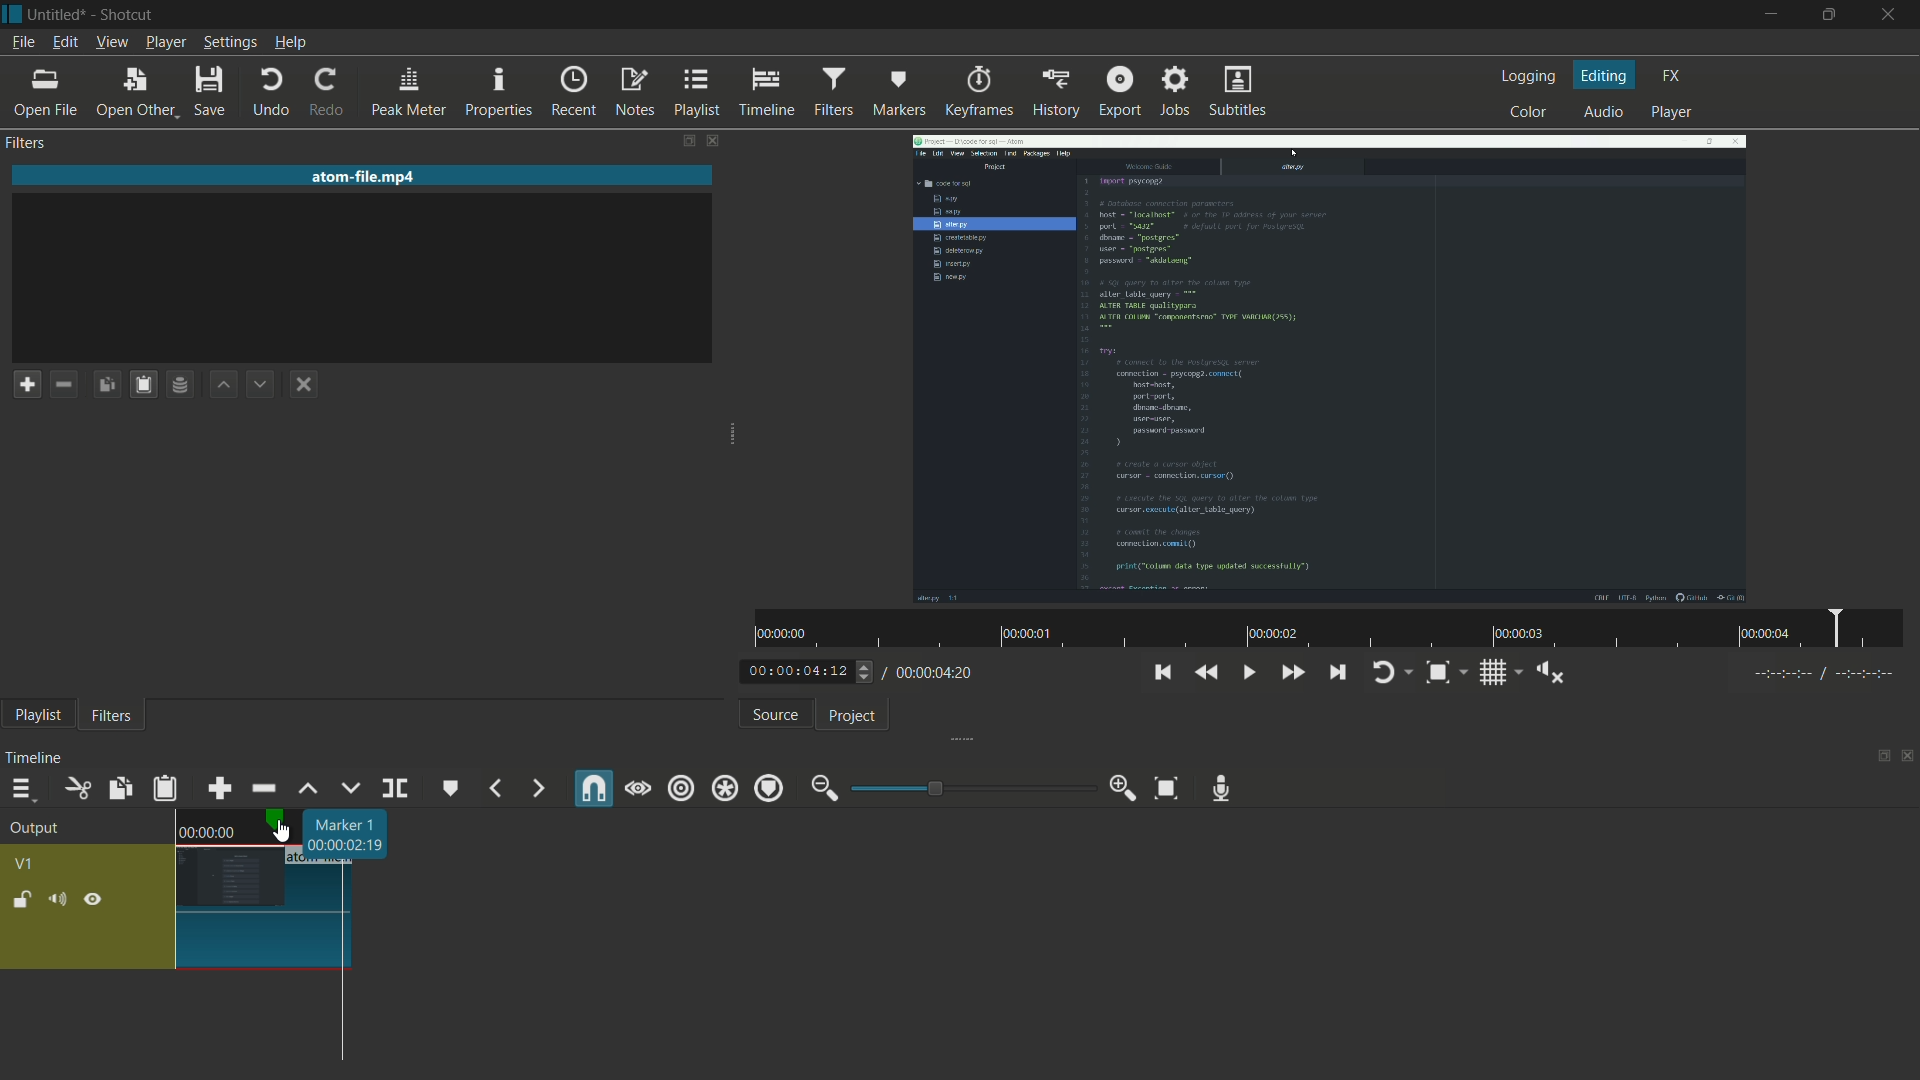 This screenshot has width=1920, height=1080. Describe the element at coordinates (1337, 672) in the screenshot. I see `skip to the next point` at that location.